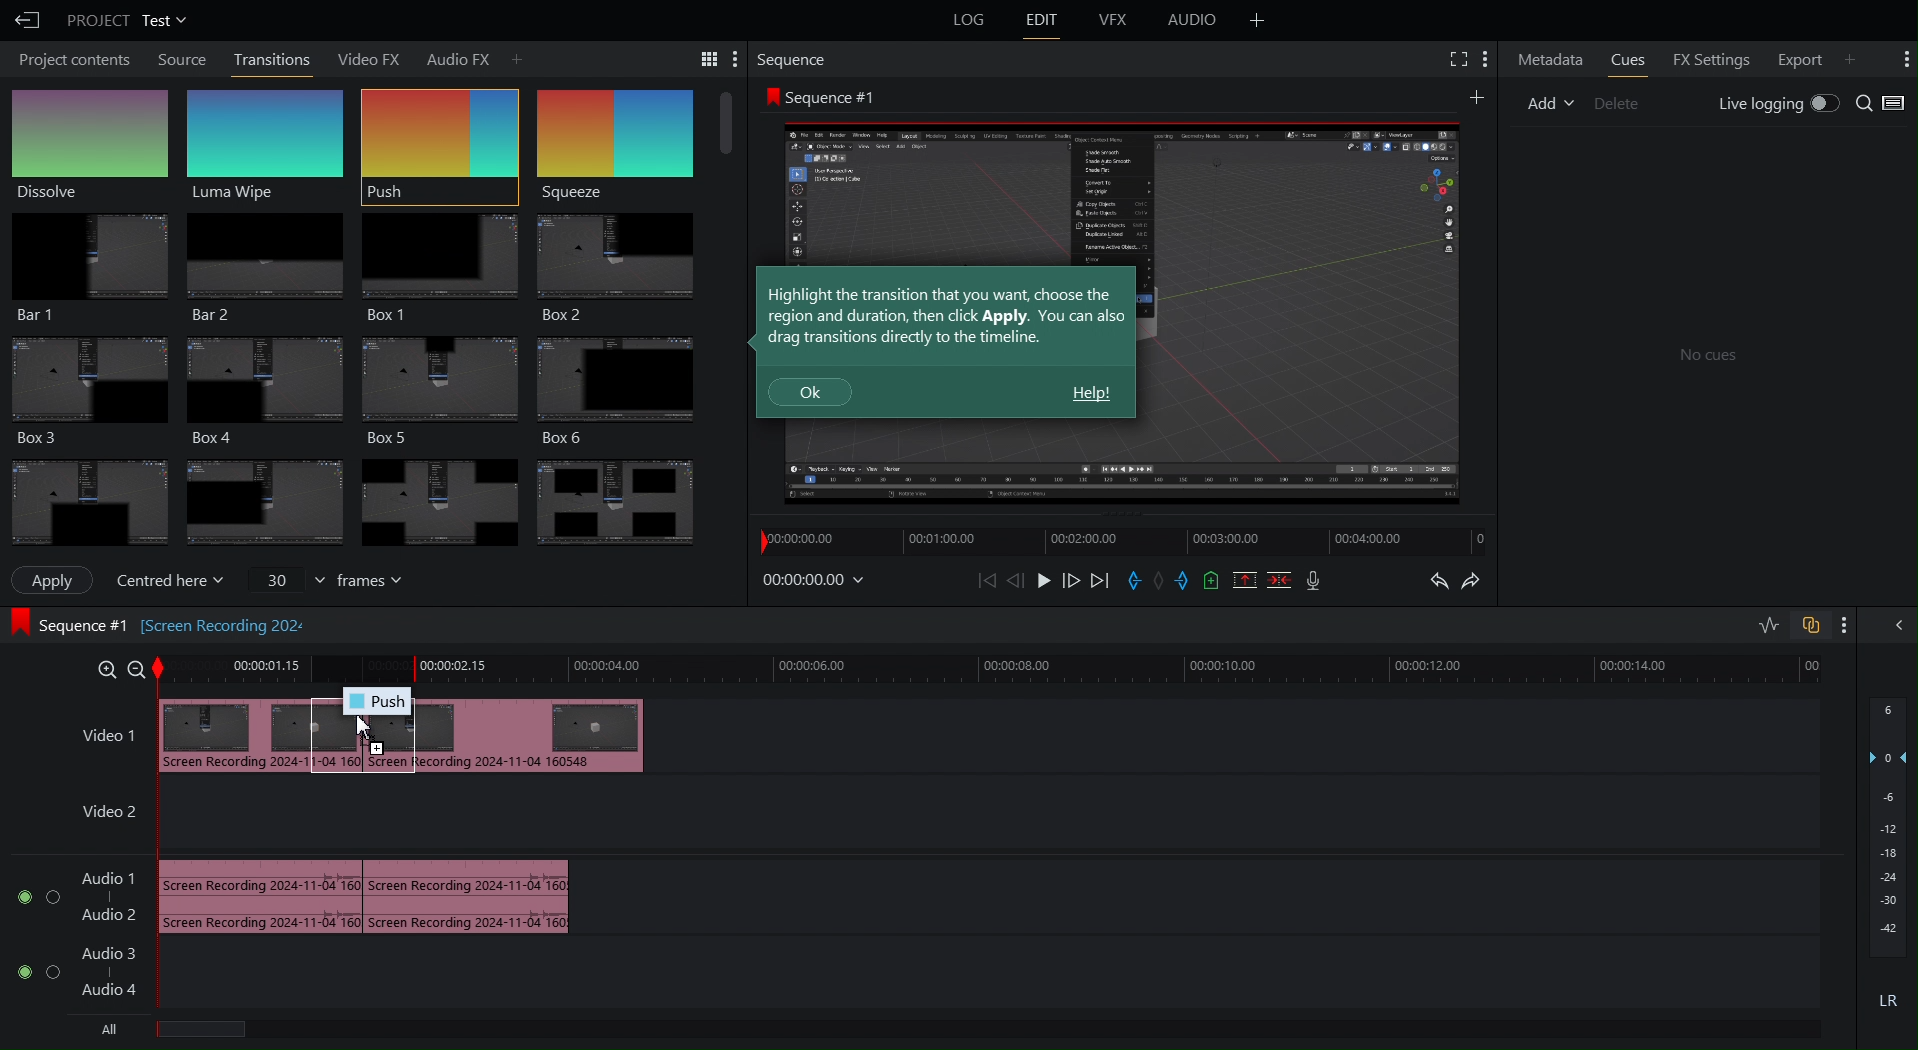 This screenshot has height=1050, width=1918. I want to click on Apply, so click(54, 579).